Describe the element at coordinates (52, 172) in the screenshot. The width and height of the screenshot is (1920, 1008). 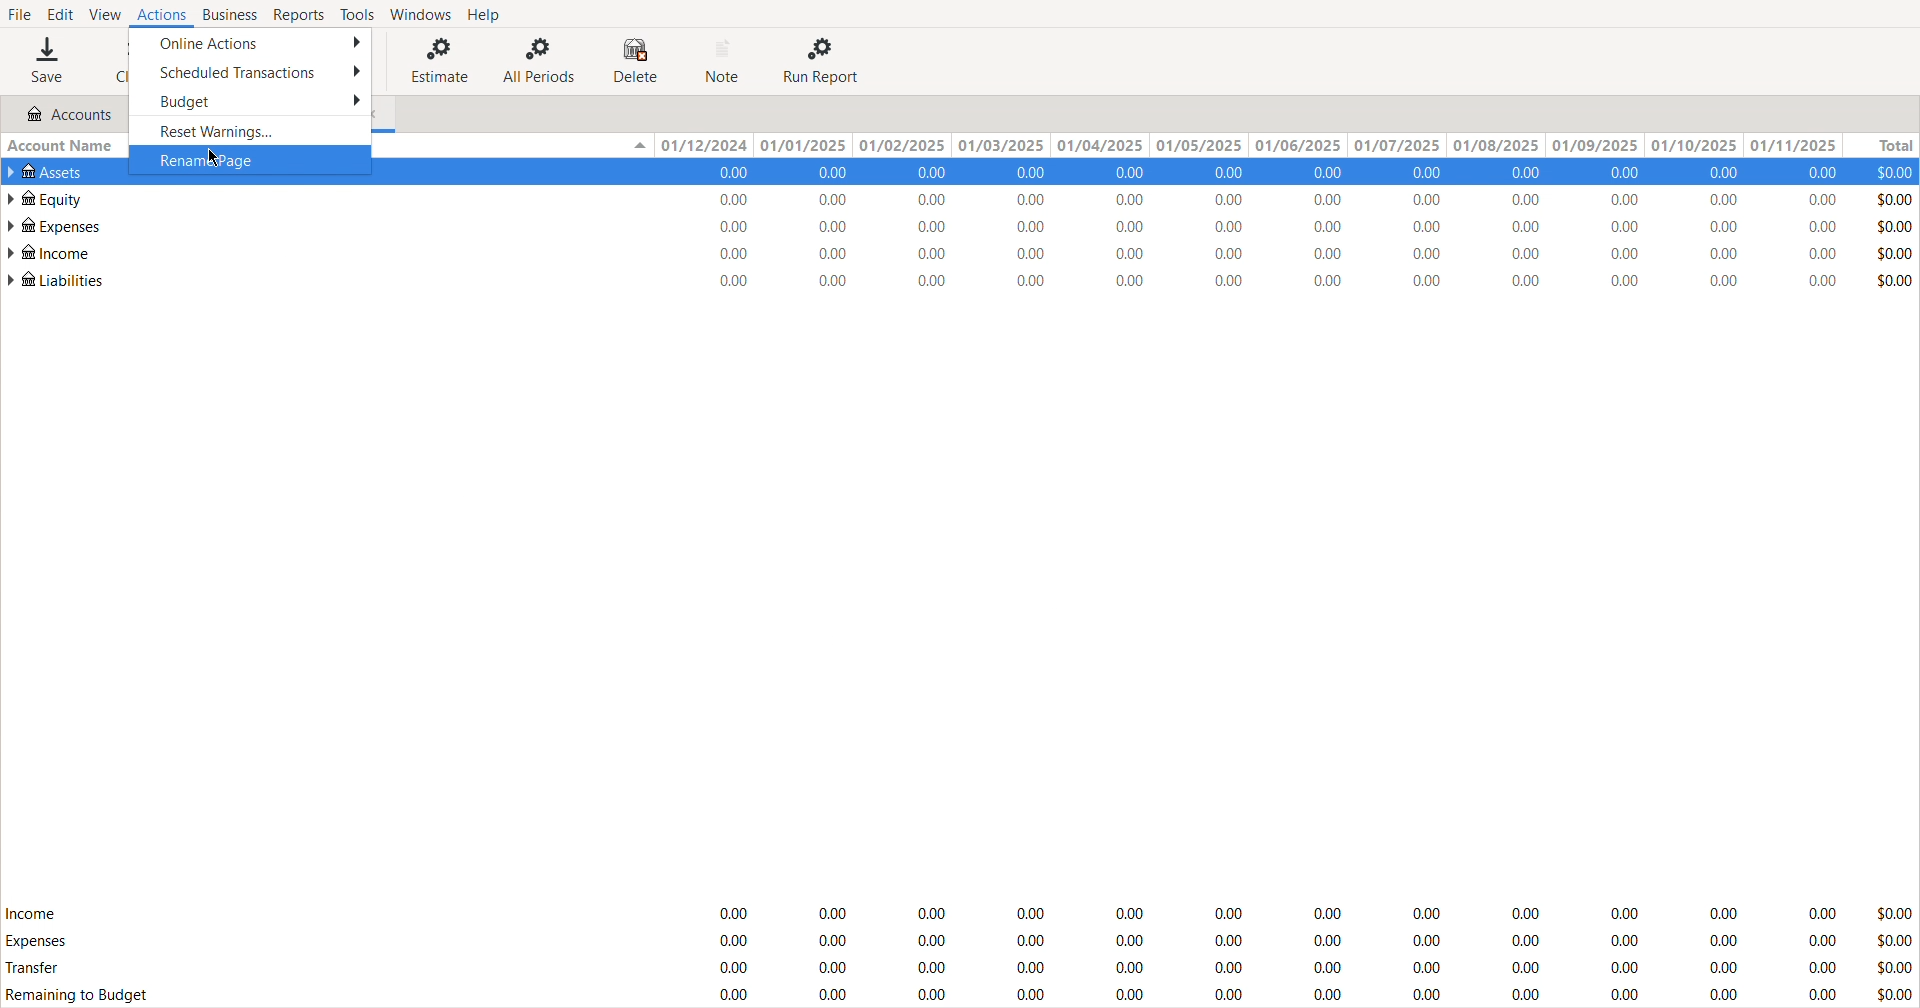
I see `Assets` at that location.